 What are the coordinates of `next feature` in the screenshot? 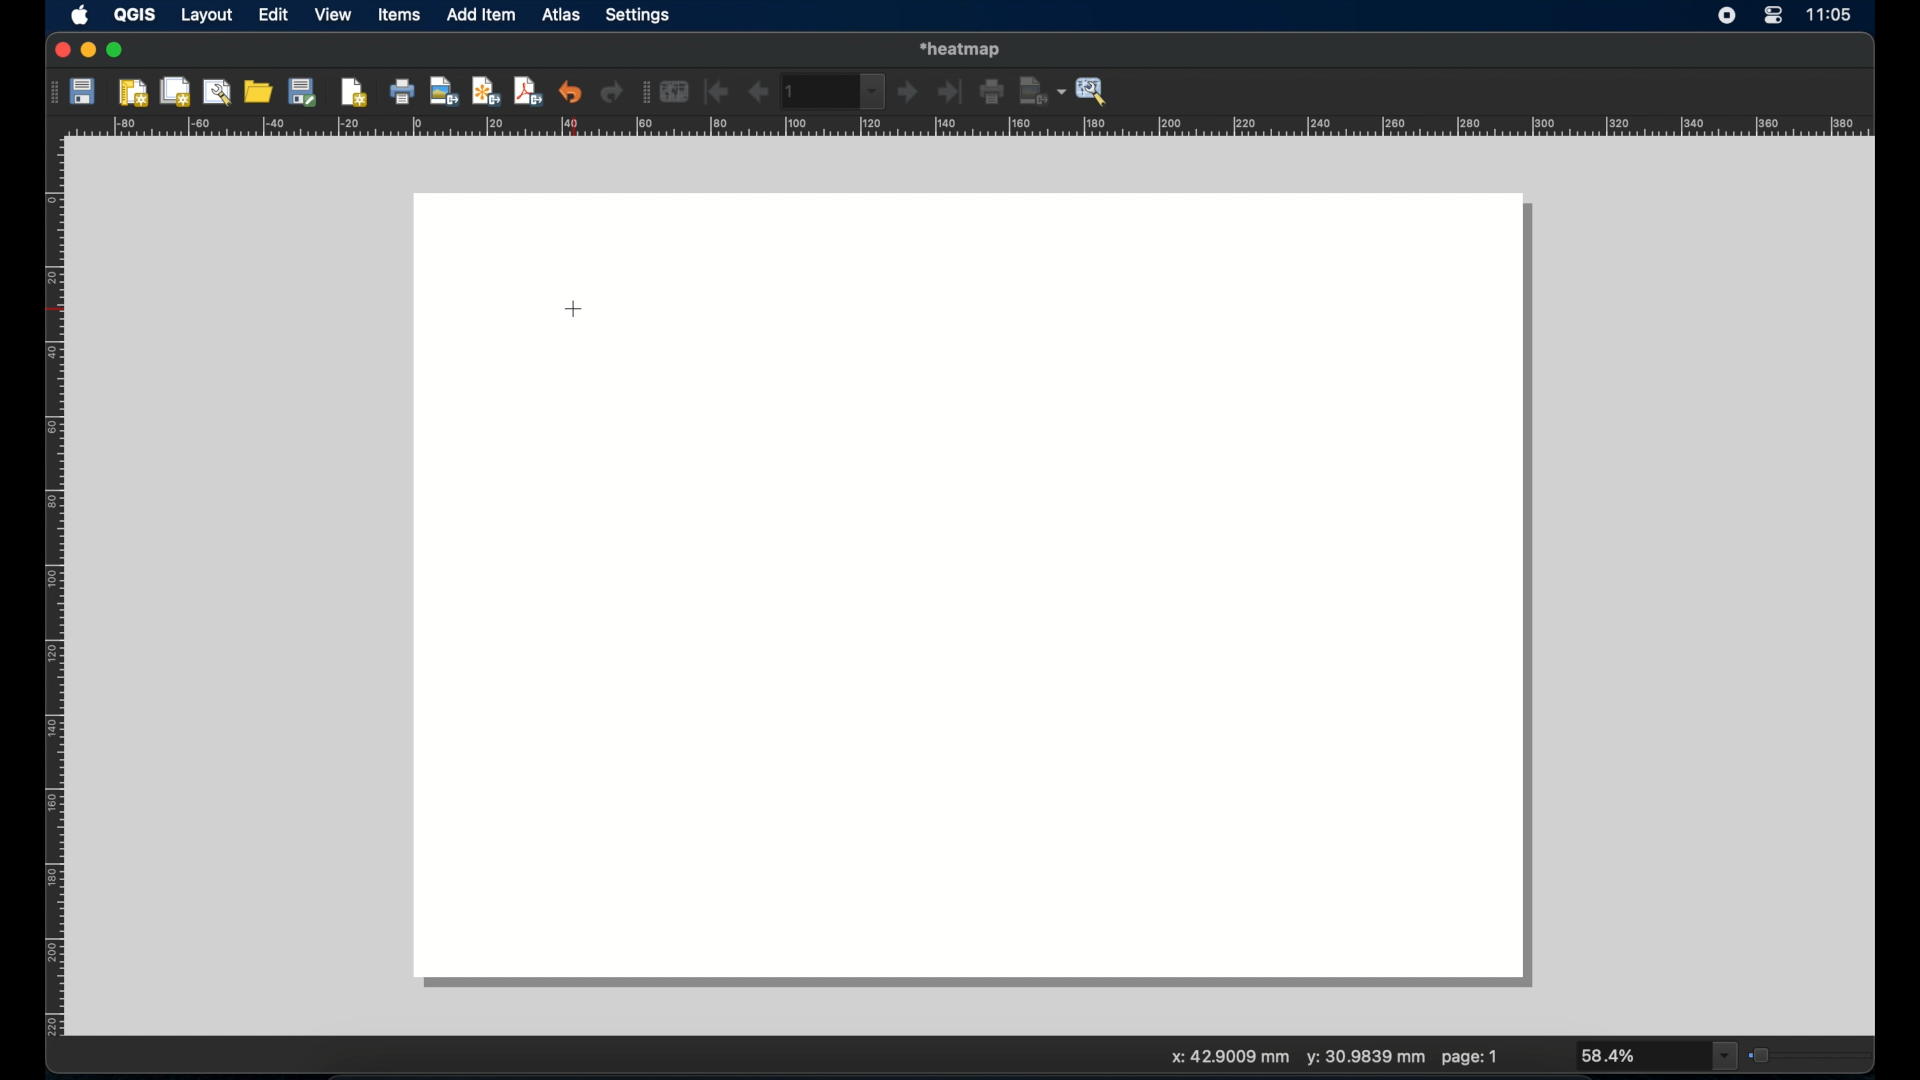 It's located at (909, 93).